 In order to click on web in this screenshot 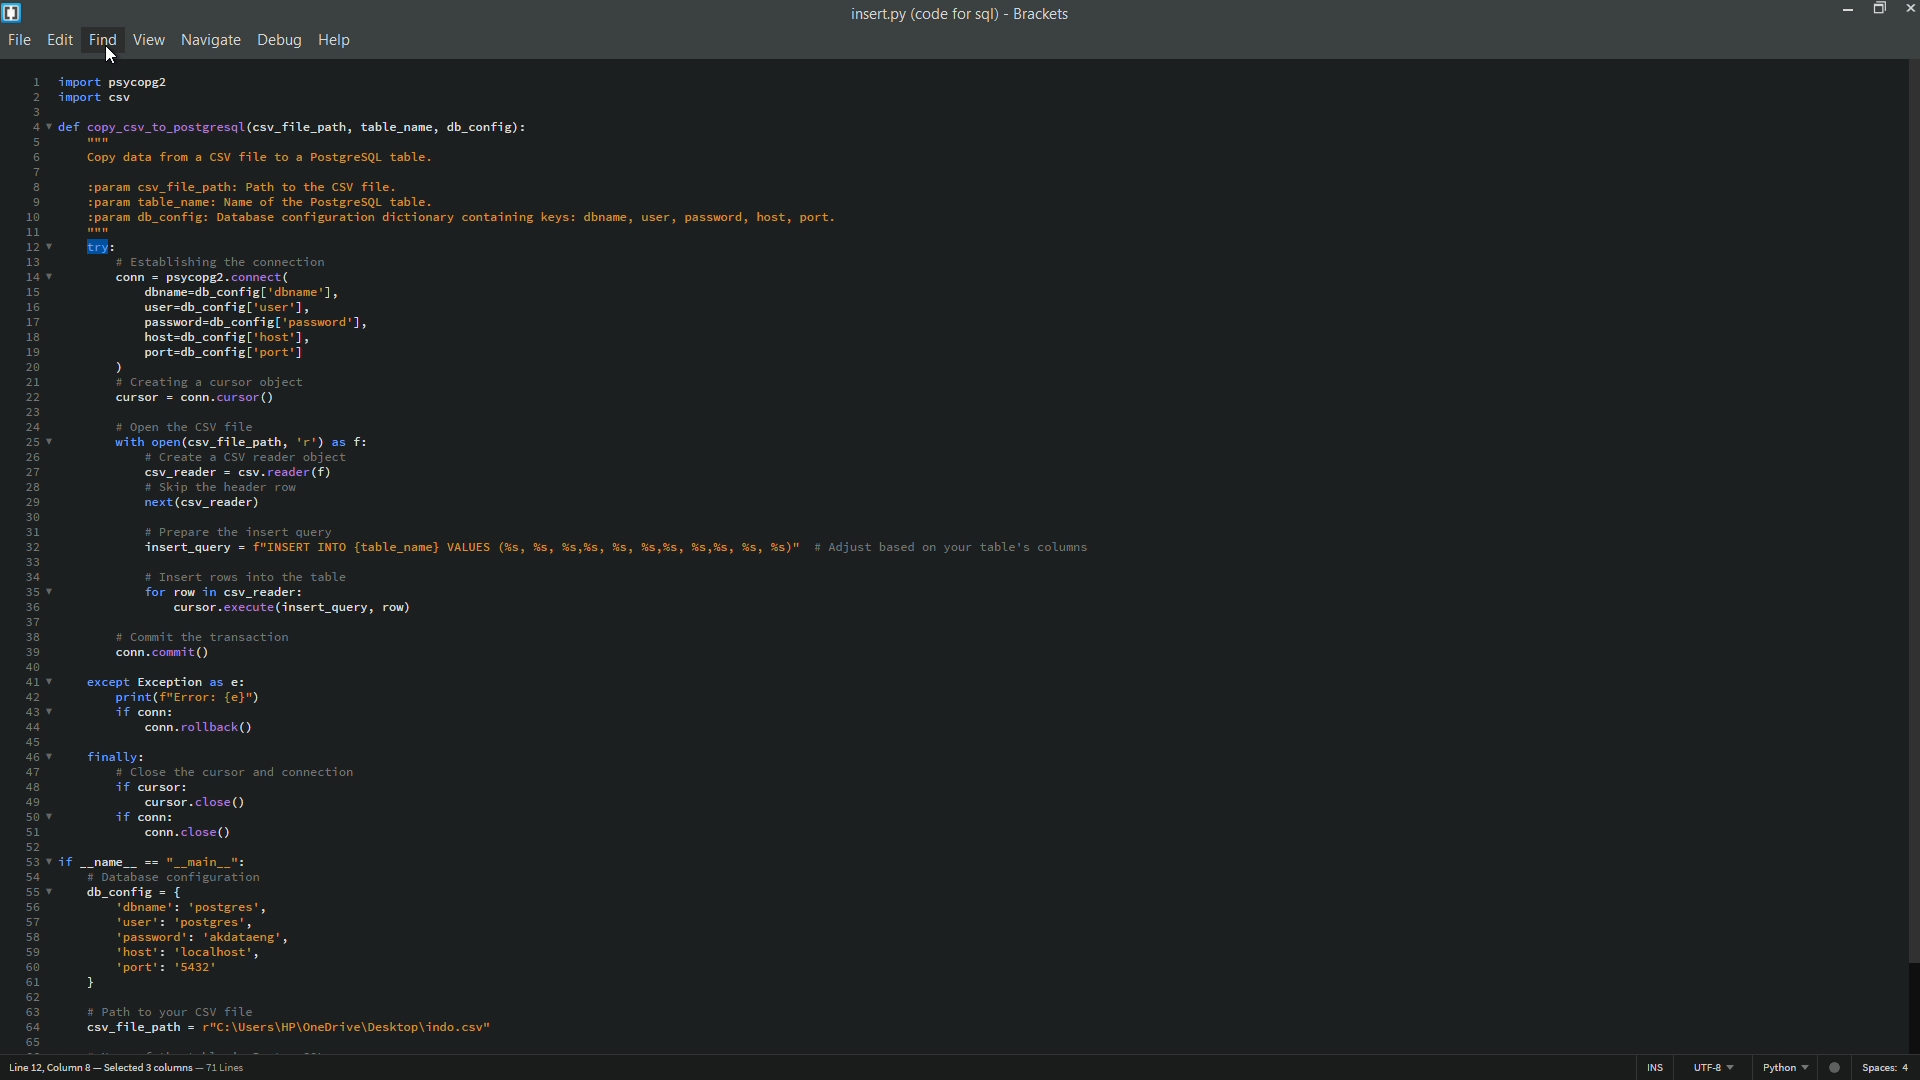, I will do `click(1837, 1064)`.